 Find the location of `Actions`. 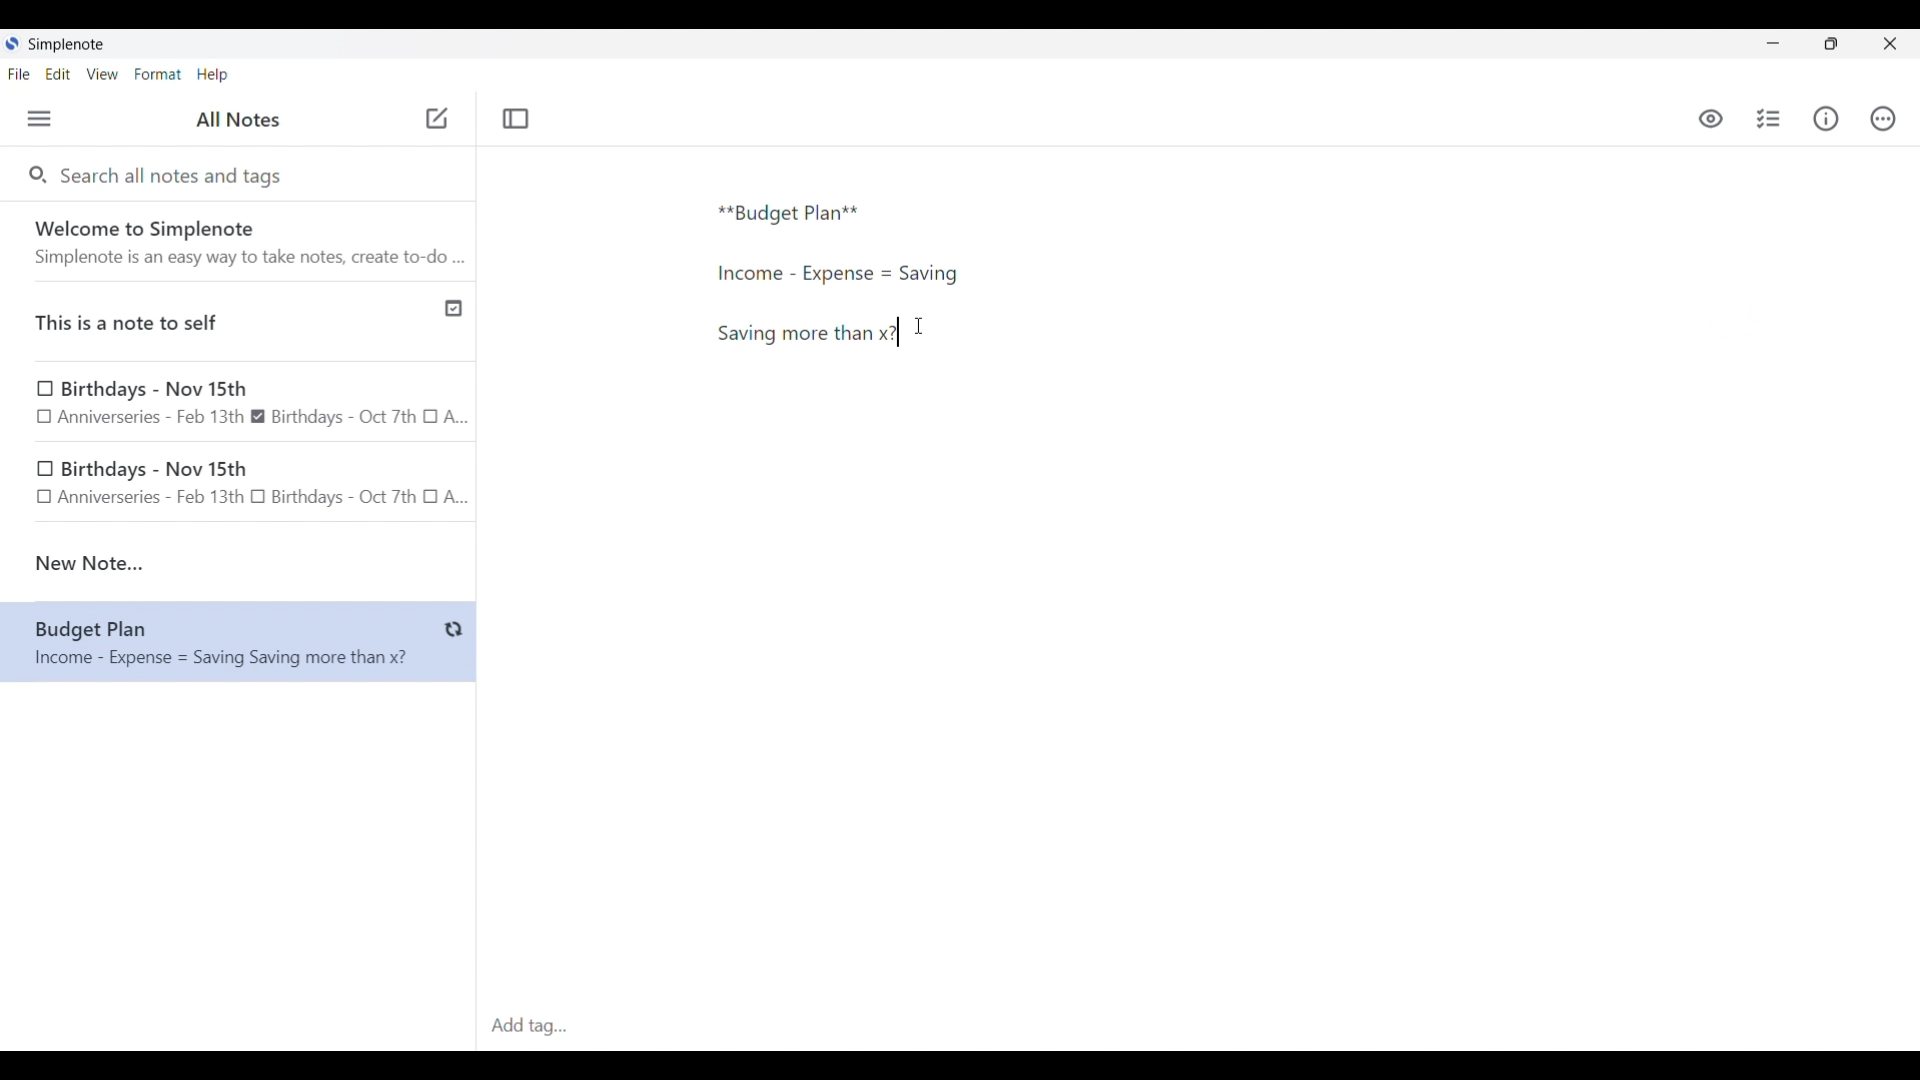

Actions is located at coordinates (1882, 119).